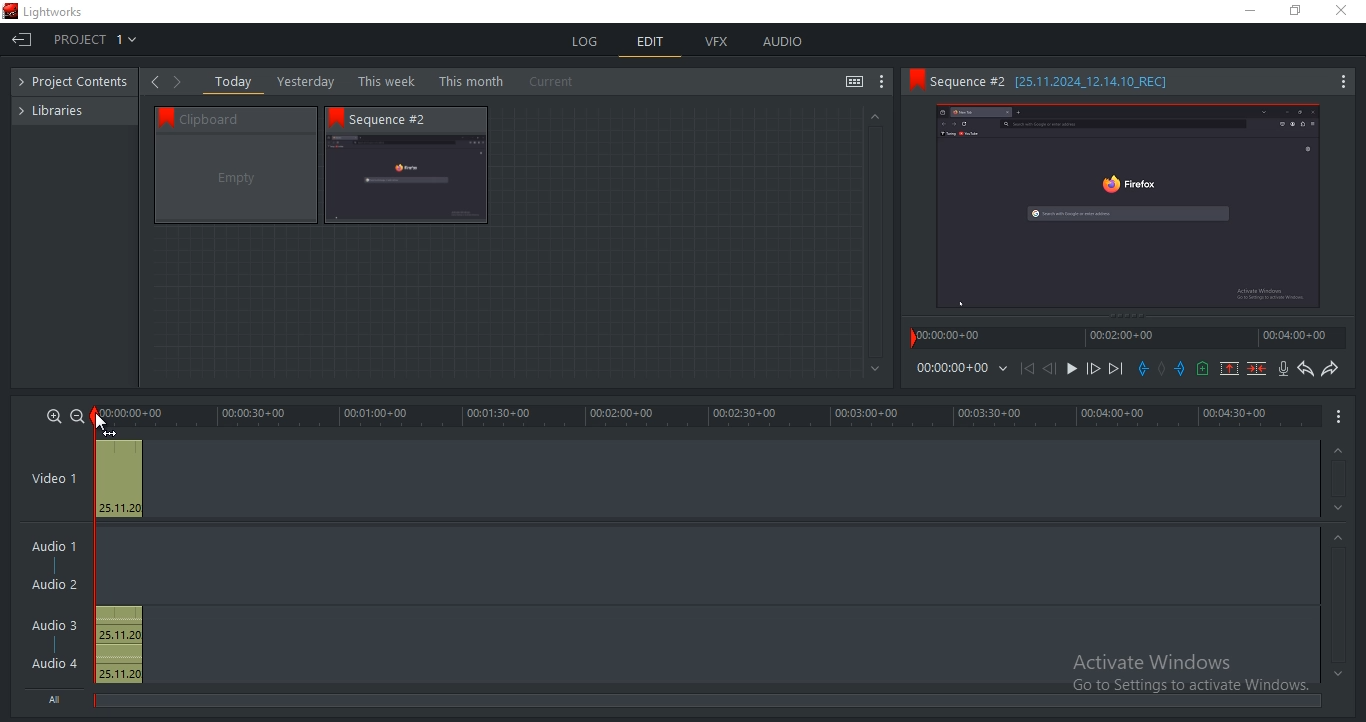  Describe the element at coordinates (1128, 208) in the screenshot. I see `sequence 2` at that location.